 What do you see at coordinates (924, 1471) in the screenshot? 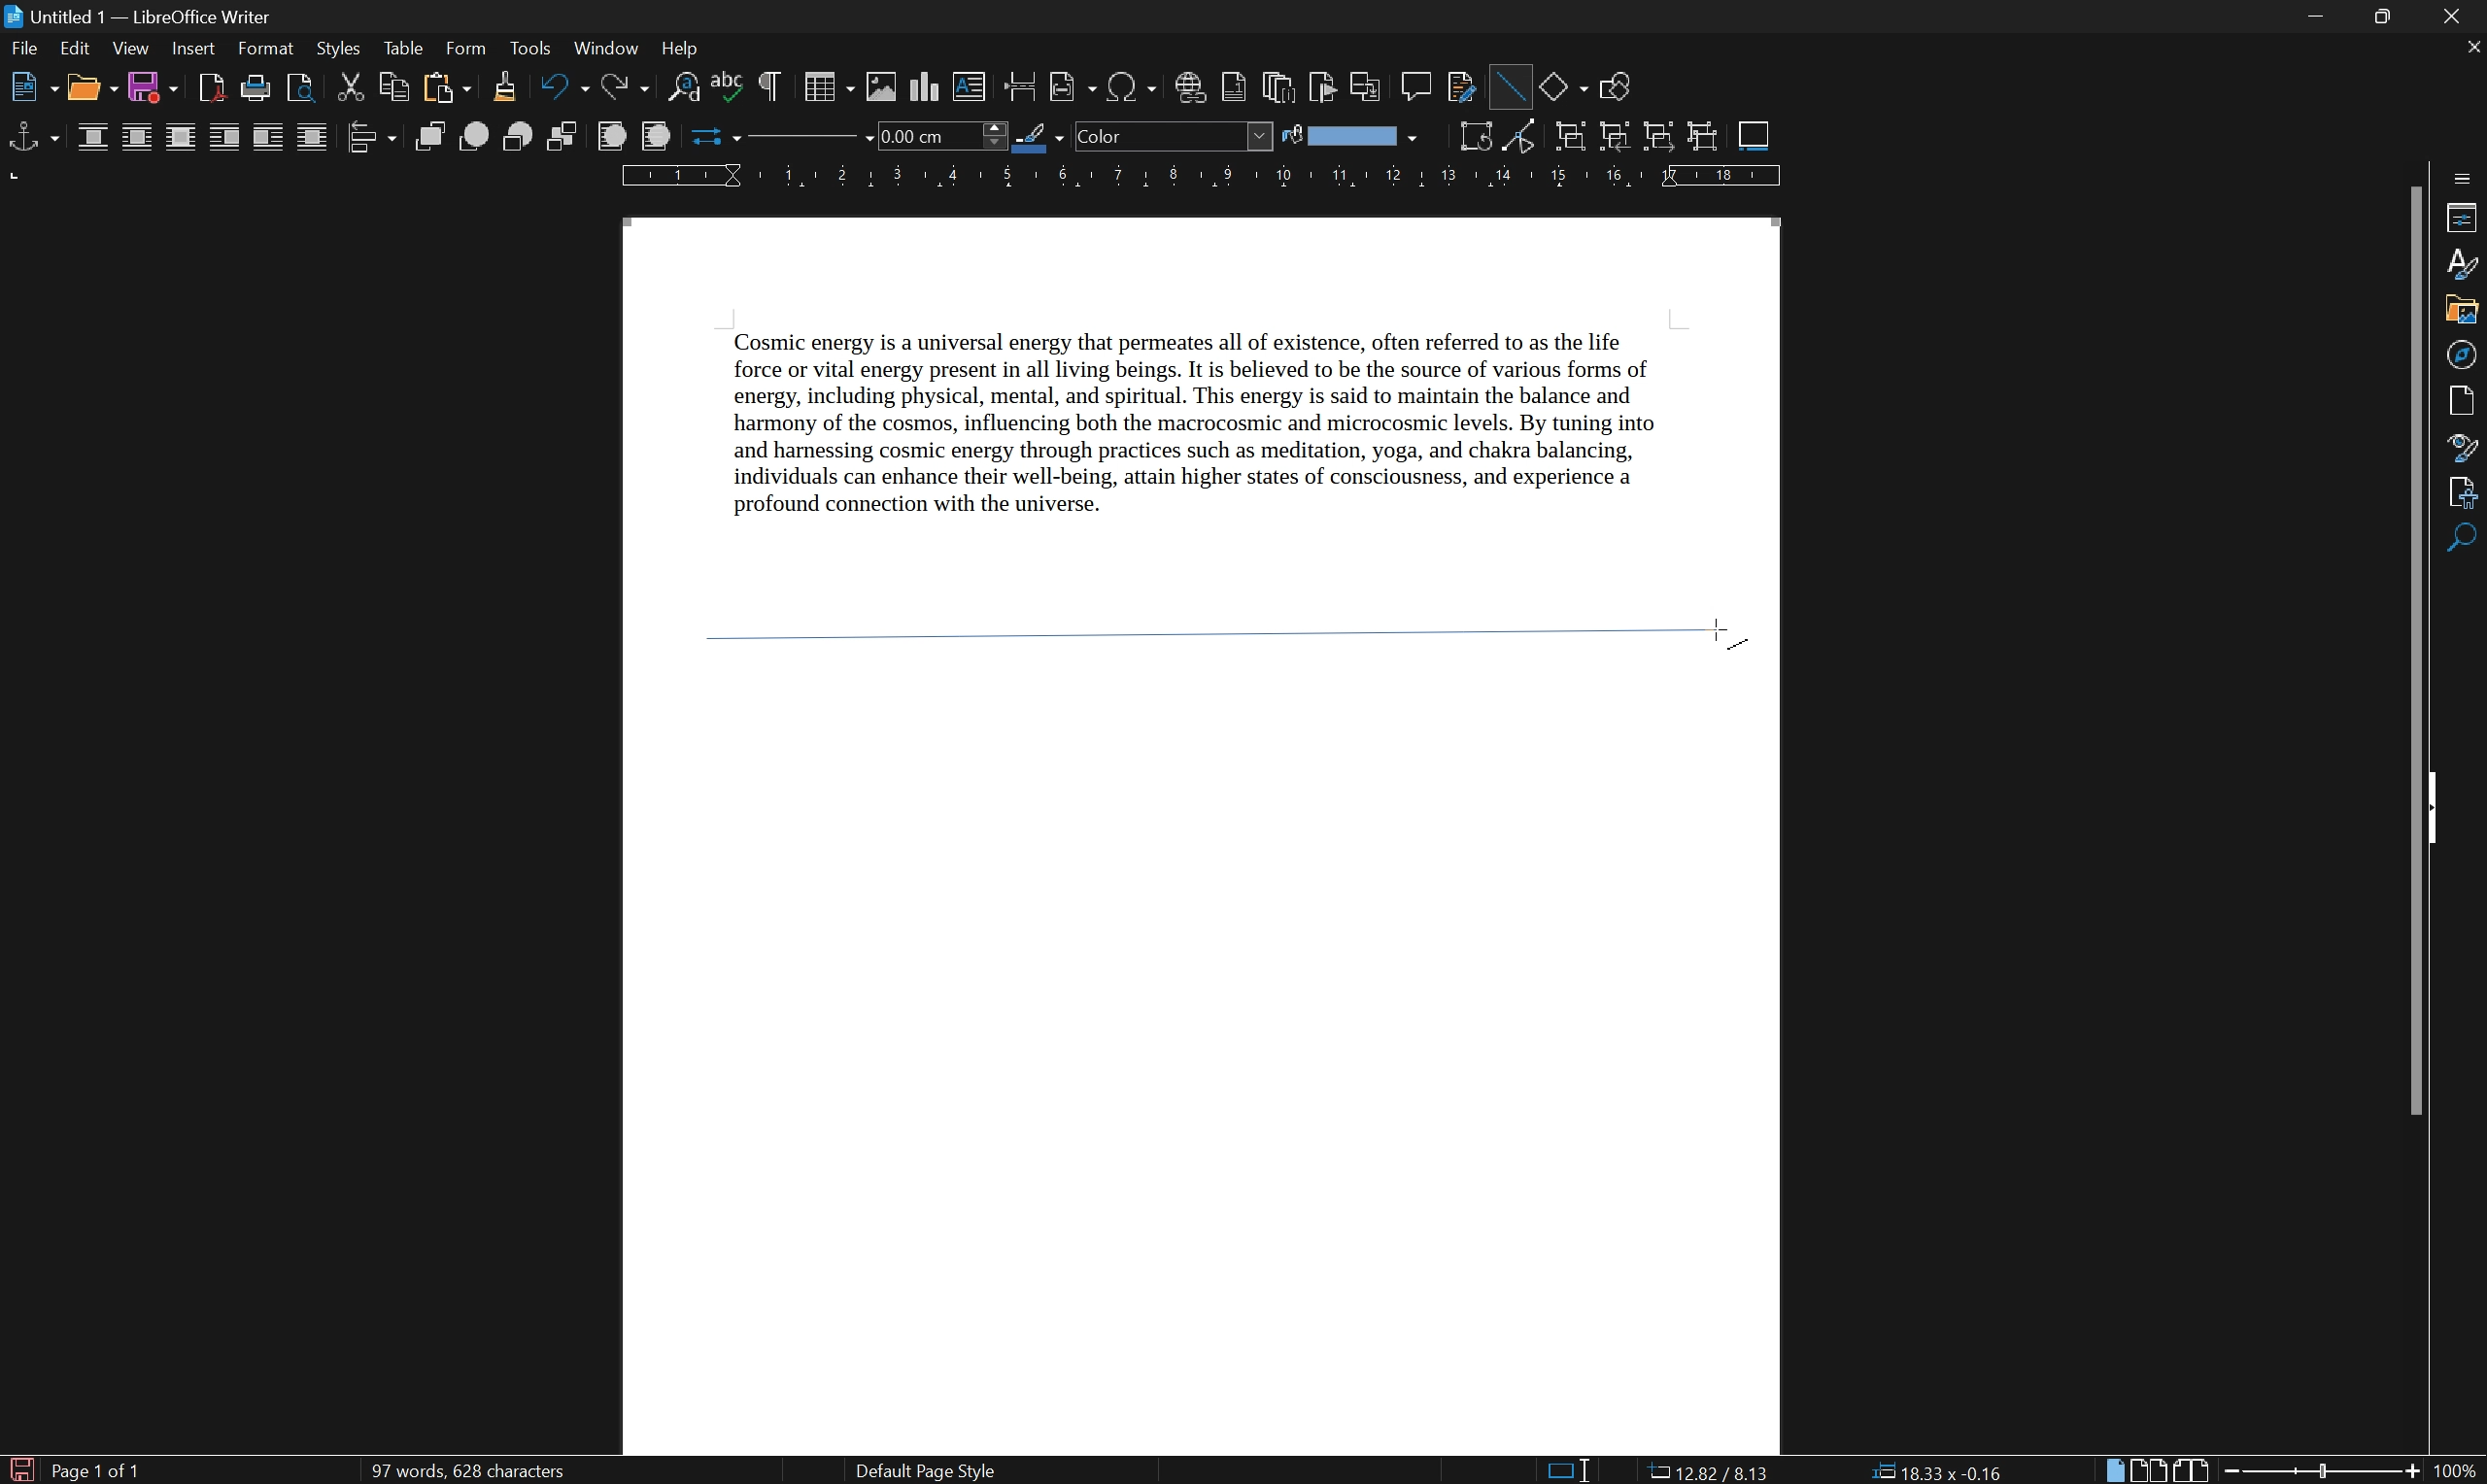
I see `default page style` at bounding box center [924, 1471].